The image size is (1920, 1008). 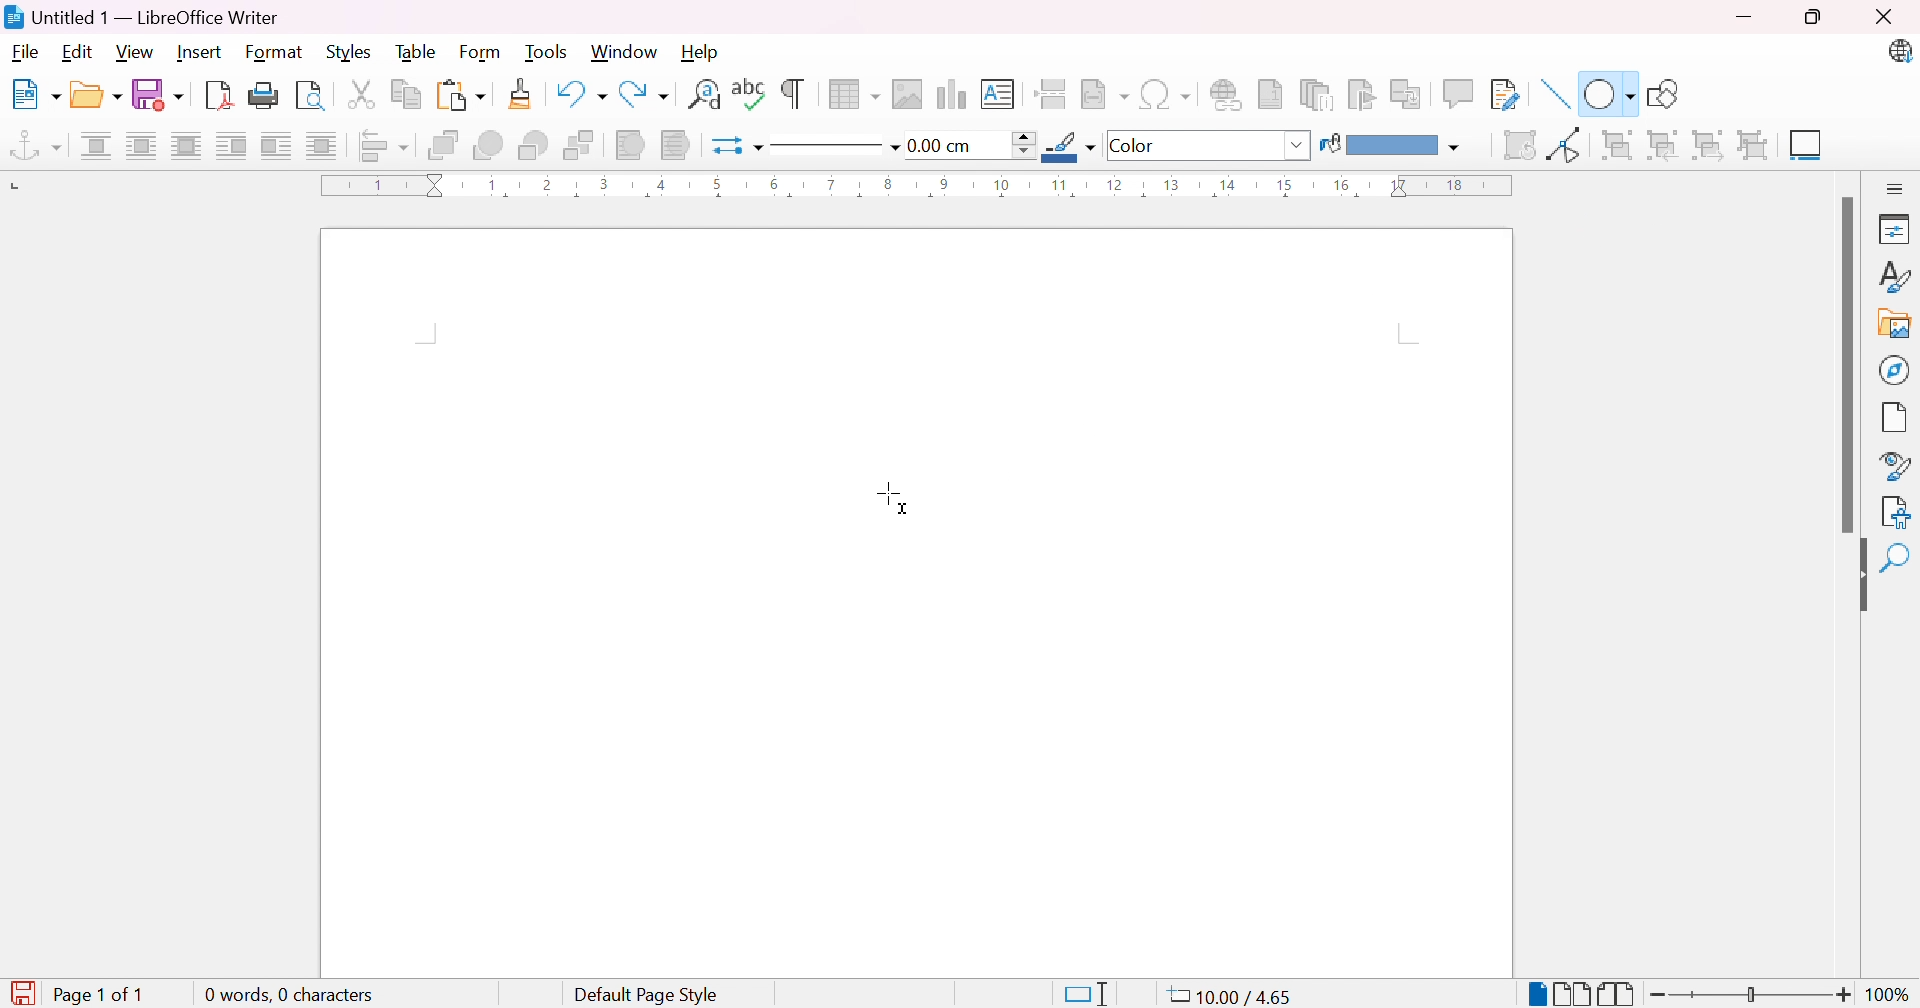 What do you see at coordinates (948, 93) in the screenshot?
I see `Insert chart` at bounding box center [948, 93].